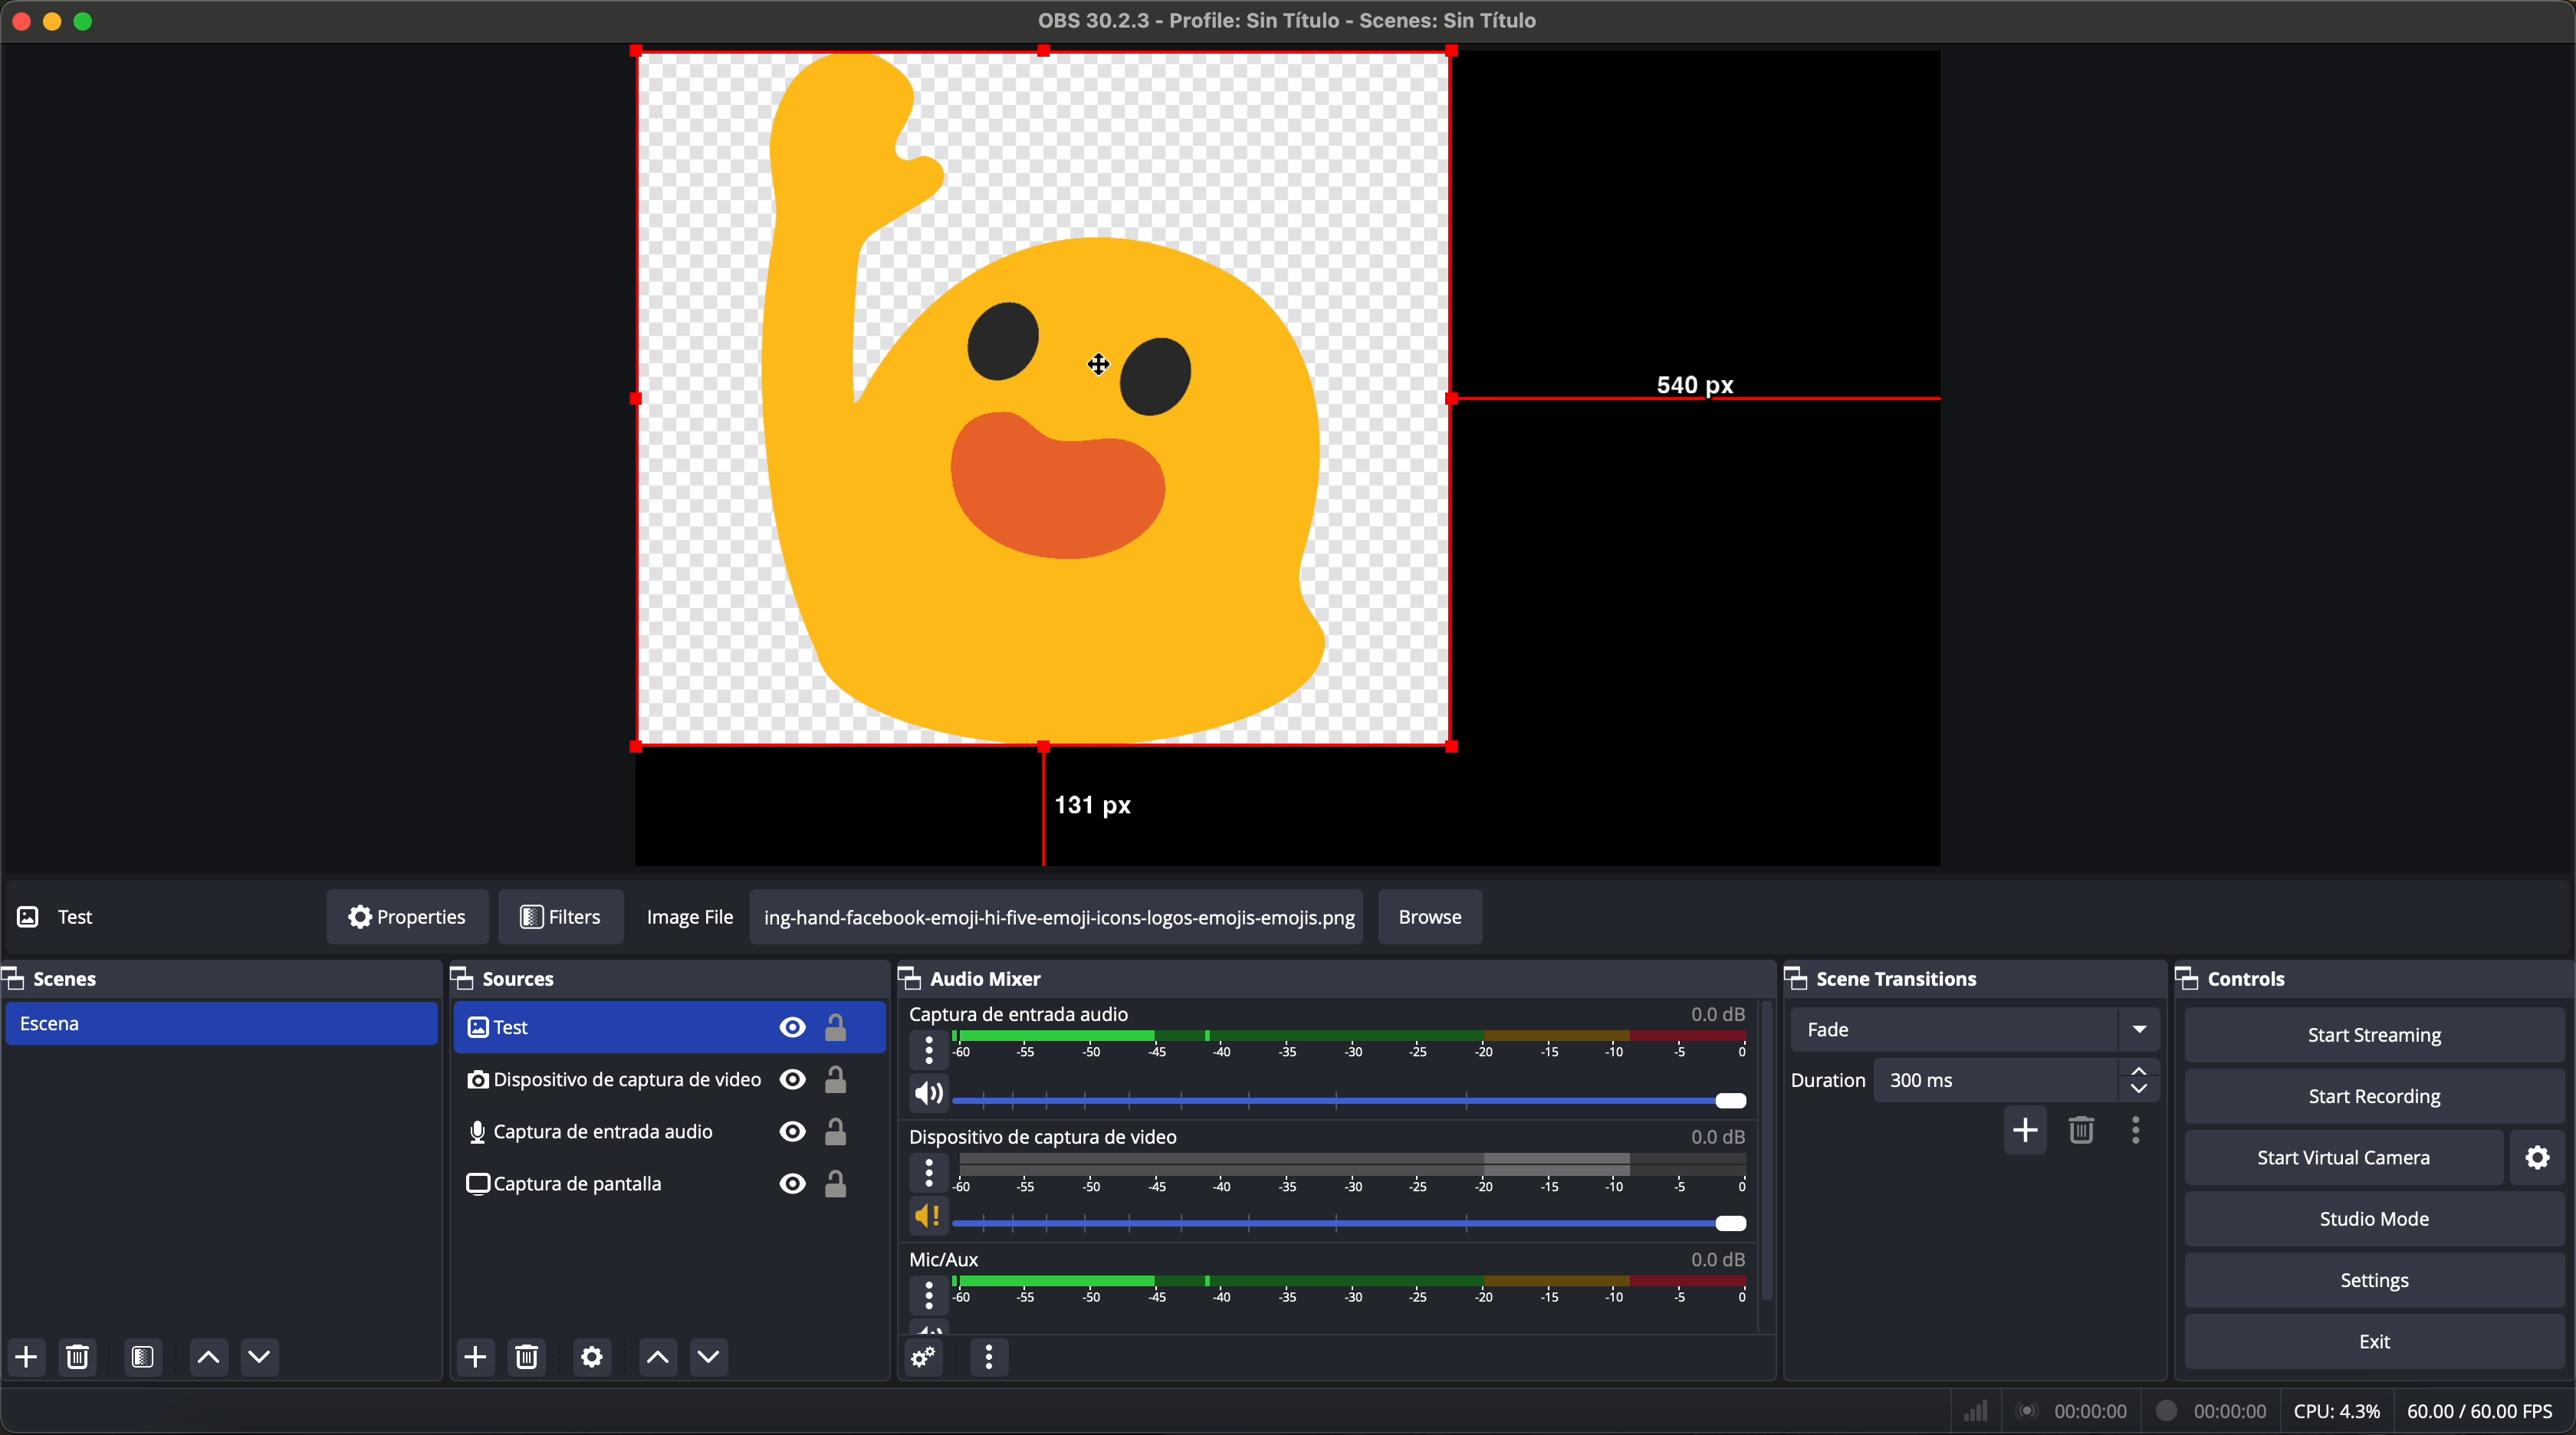 The width and height of the screenshot is (2576, 1435). Describe the element at coordinates (2376, 1220) in the screenshot. I see `studio mode` at that location.